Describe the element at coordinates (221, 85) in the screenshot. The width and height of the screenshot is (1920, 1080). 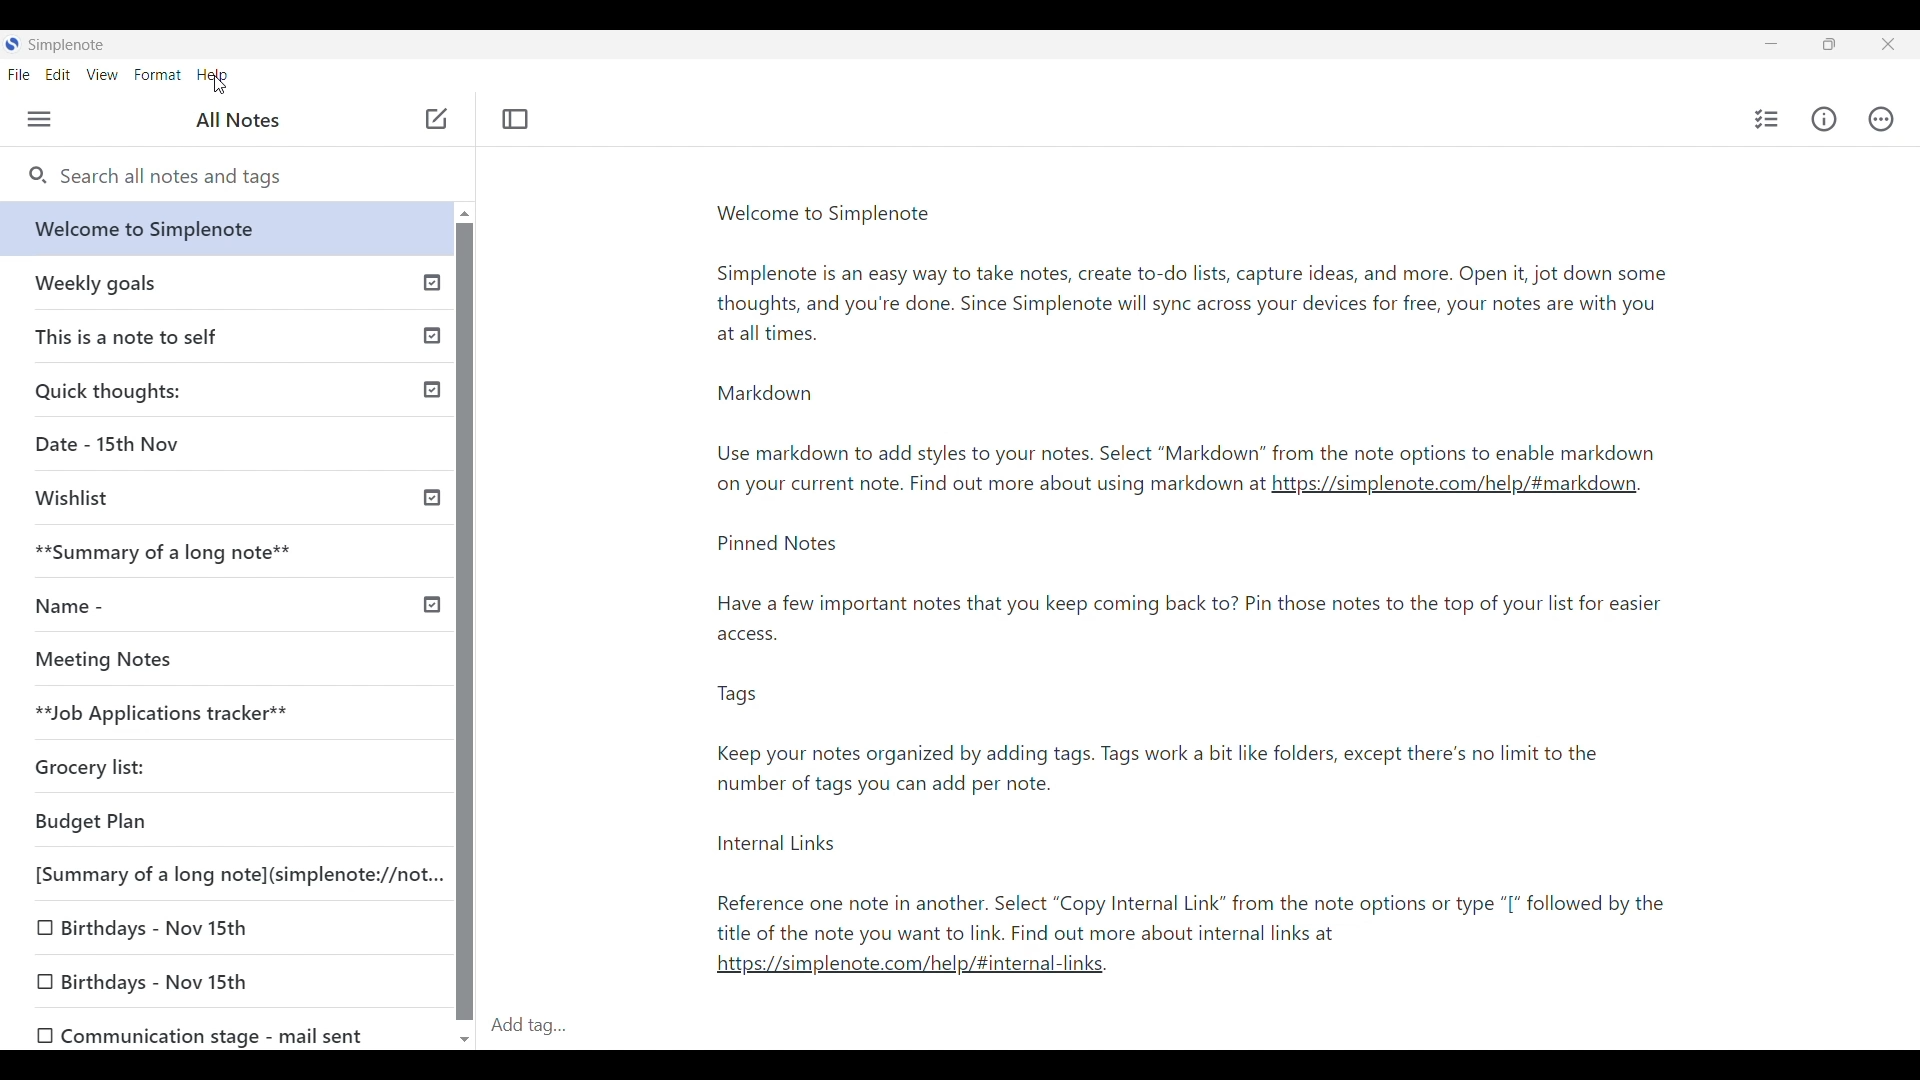
I see `cursor` at that location.